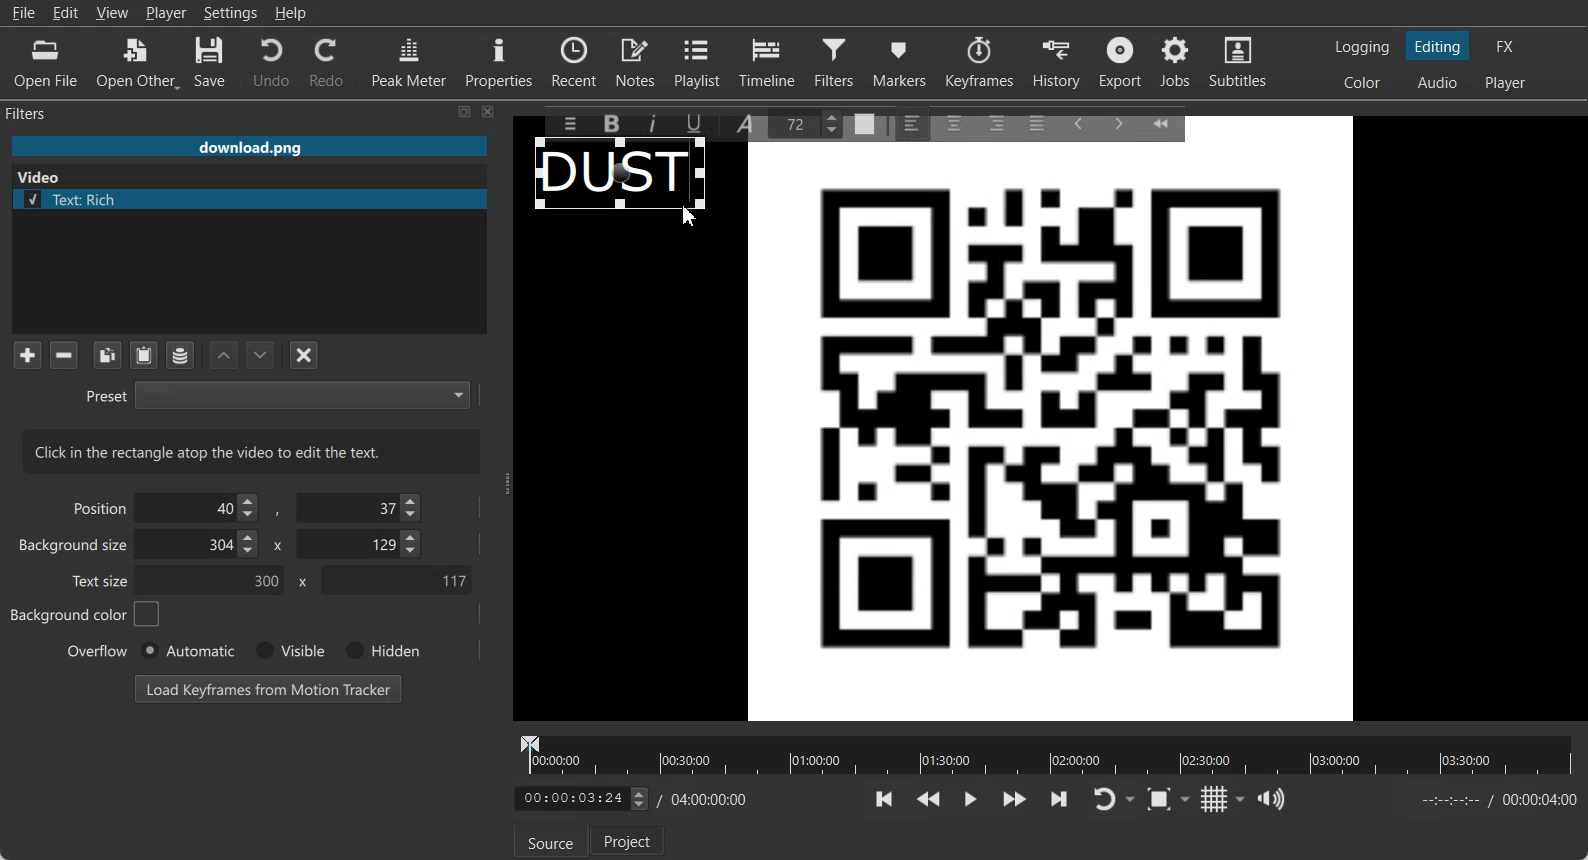 This screenshot has height=860, width=1588. What do you see at coordinates (167, 13) in the screenshot?
I see `Player` at bounding box center [167, 13].